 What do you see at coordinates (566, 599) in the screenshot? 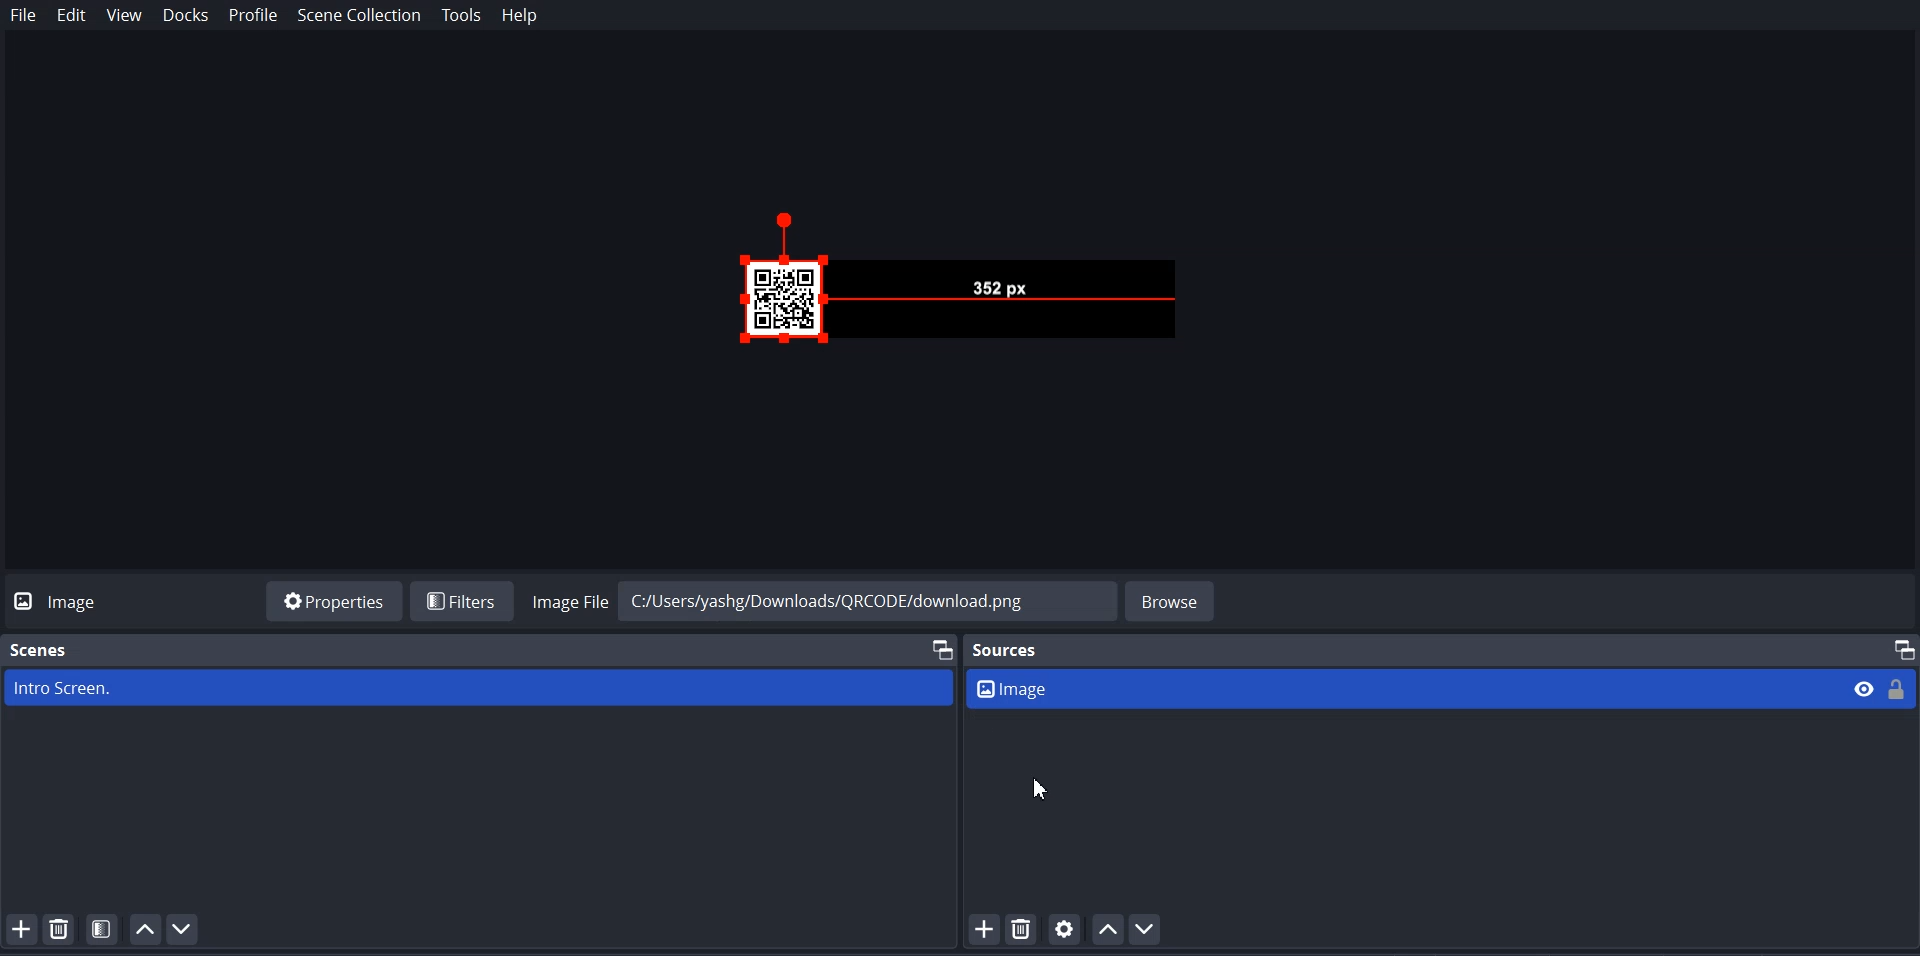
I see `Image File` at bounding box center [566, 599].